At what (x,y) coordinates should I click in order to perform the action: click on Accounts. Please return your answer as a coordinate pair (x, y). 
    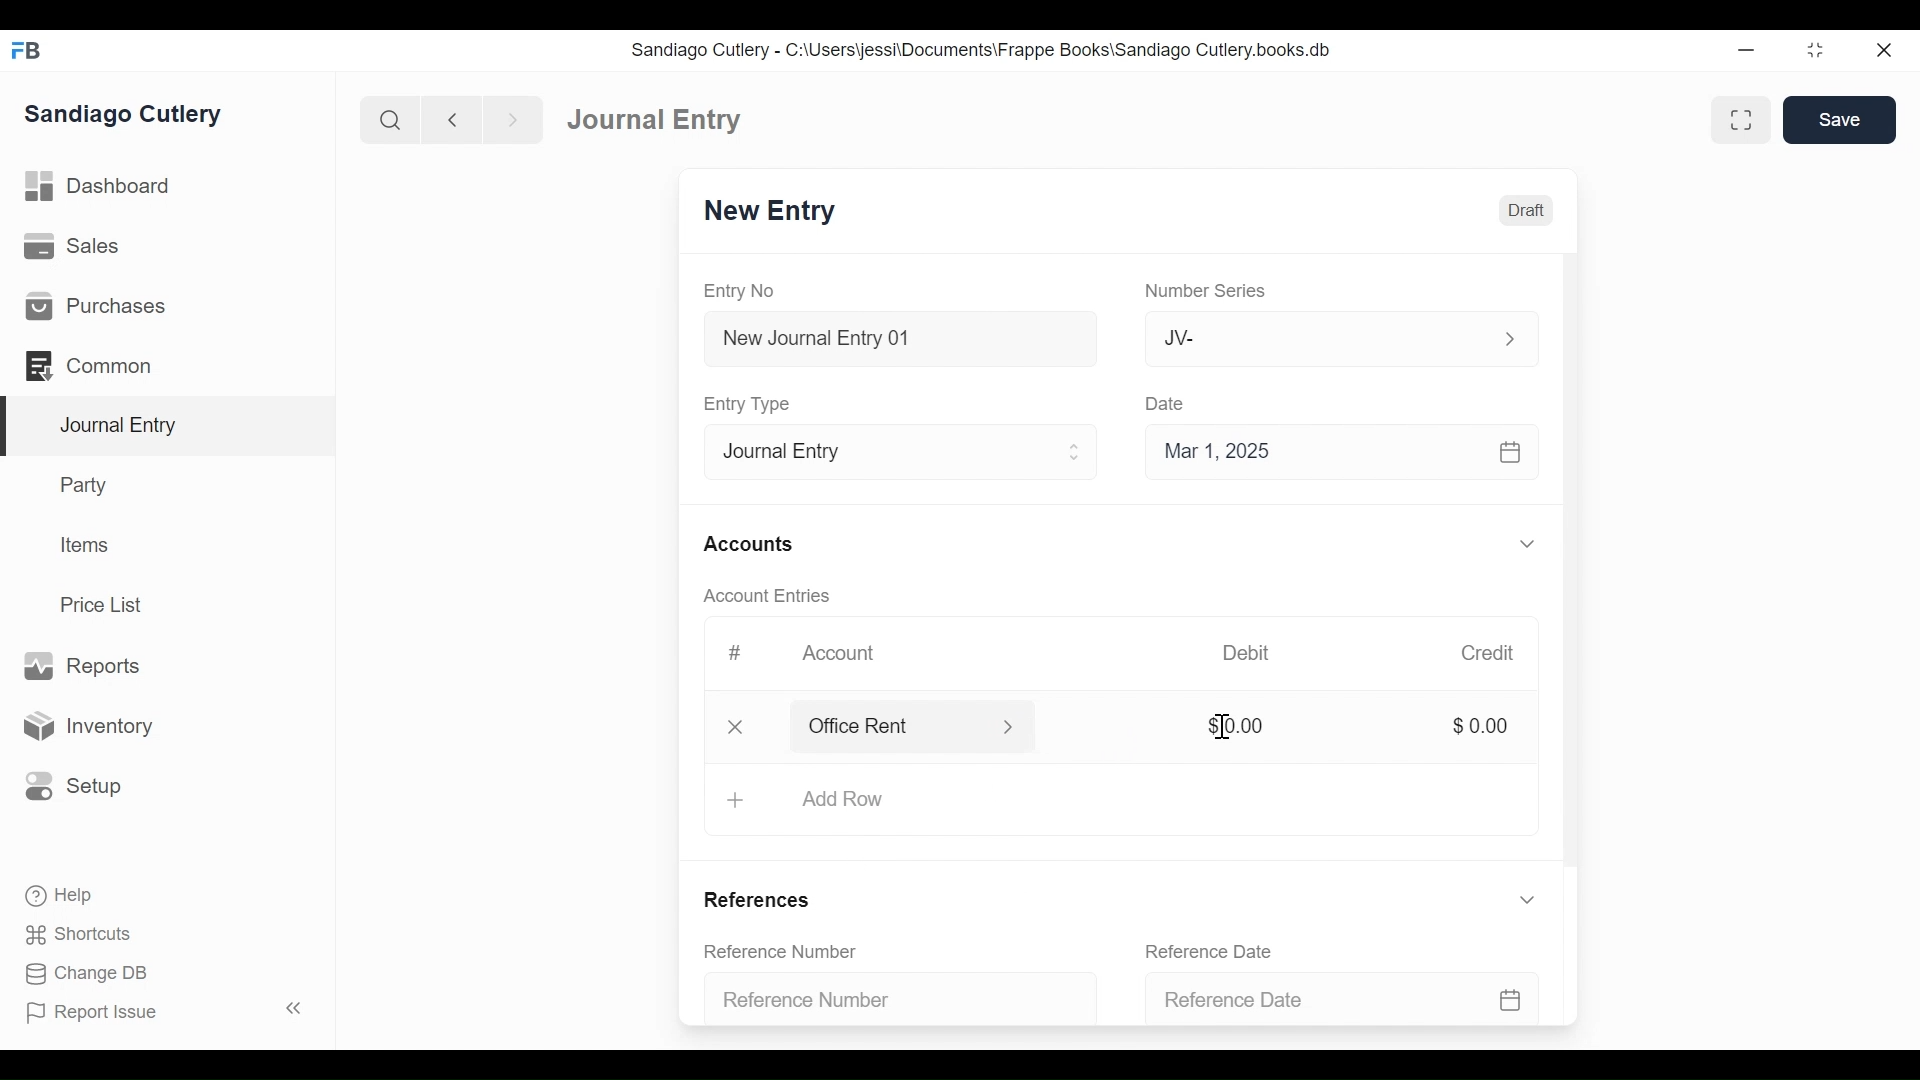
    Looking at the image, I should click on (747, 544).